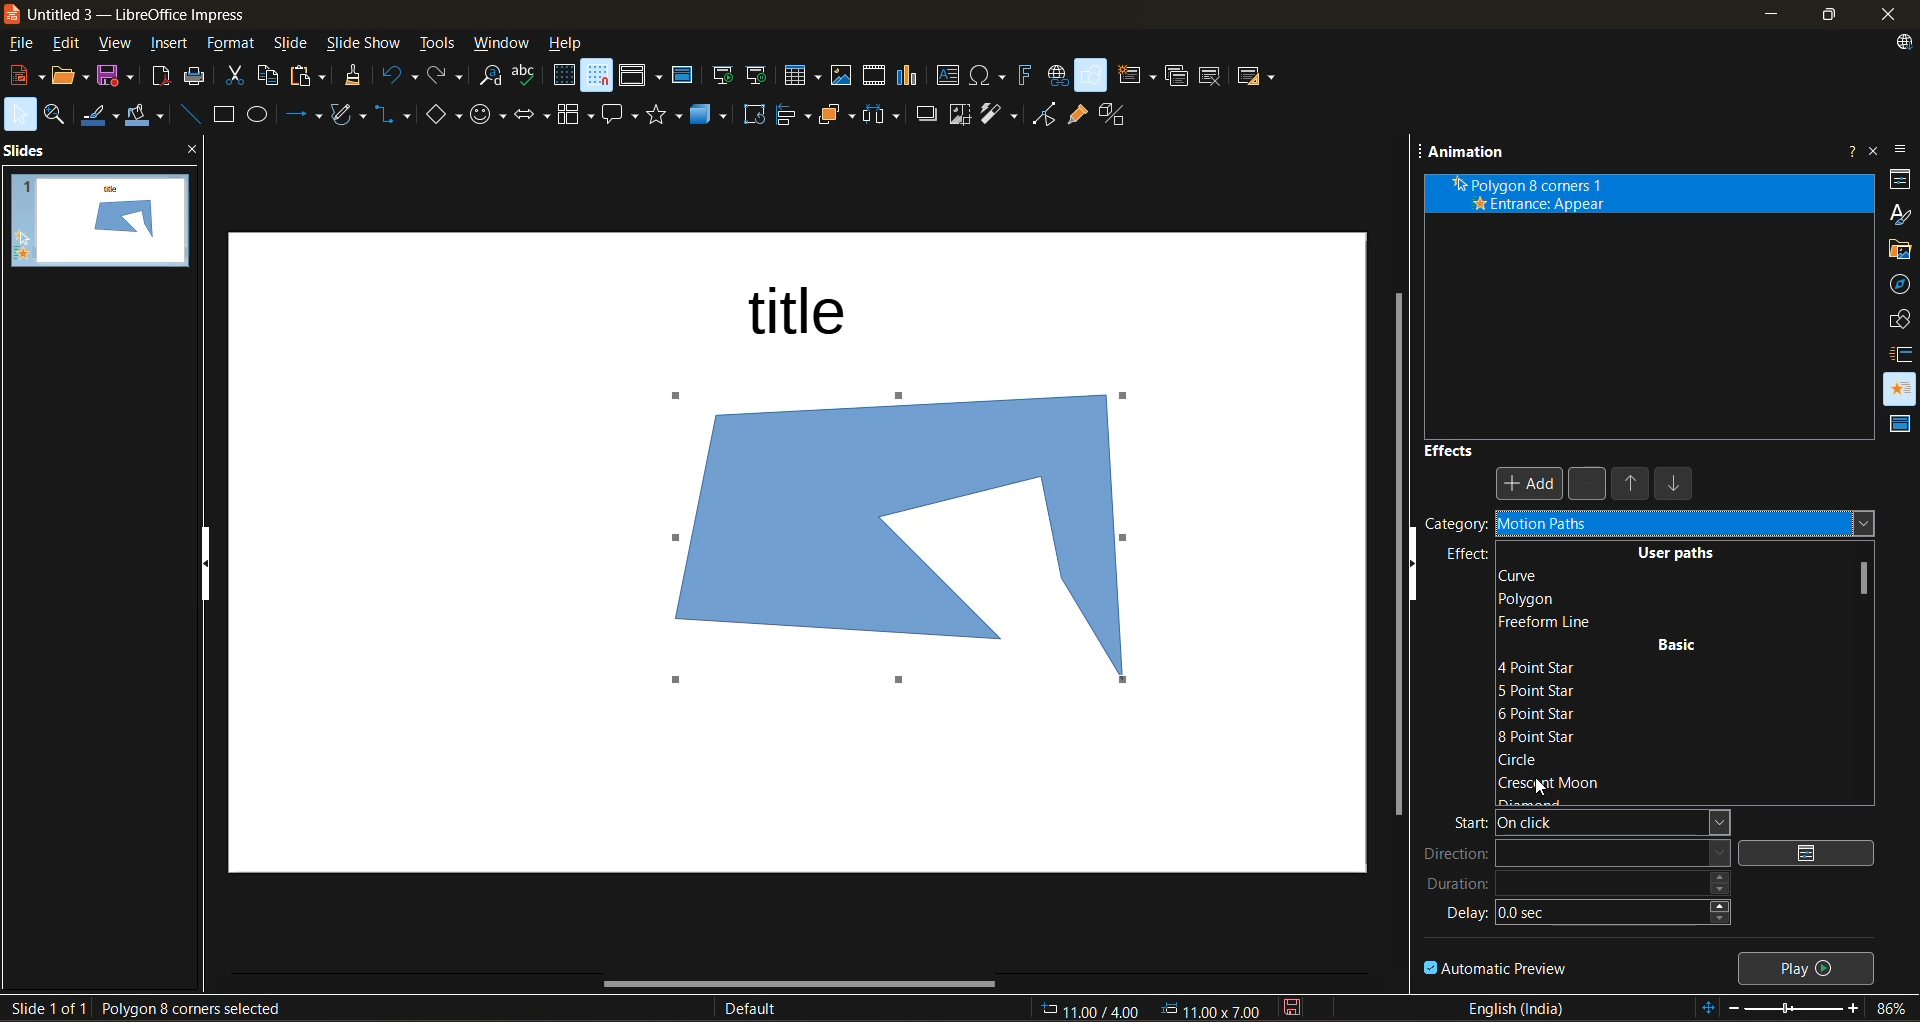 The width and height of the screenshot is (1920, 1022). What do you see at coordinates (1092, 76) in the screenshot?
I see `show draw functions` at bounding box center [1092, 76].